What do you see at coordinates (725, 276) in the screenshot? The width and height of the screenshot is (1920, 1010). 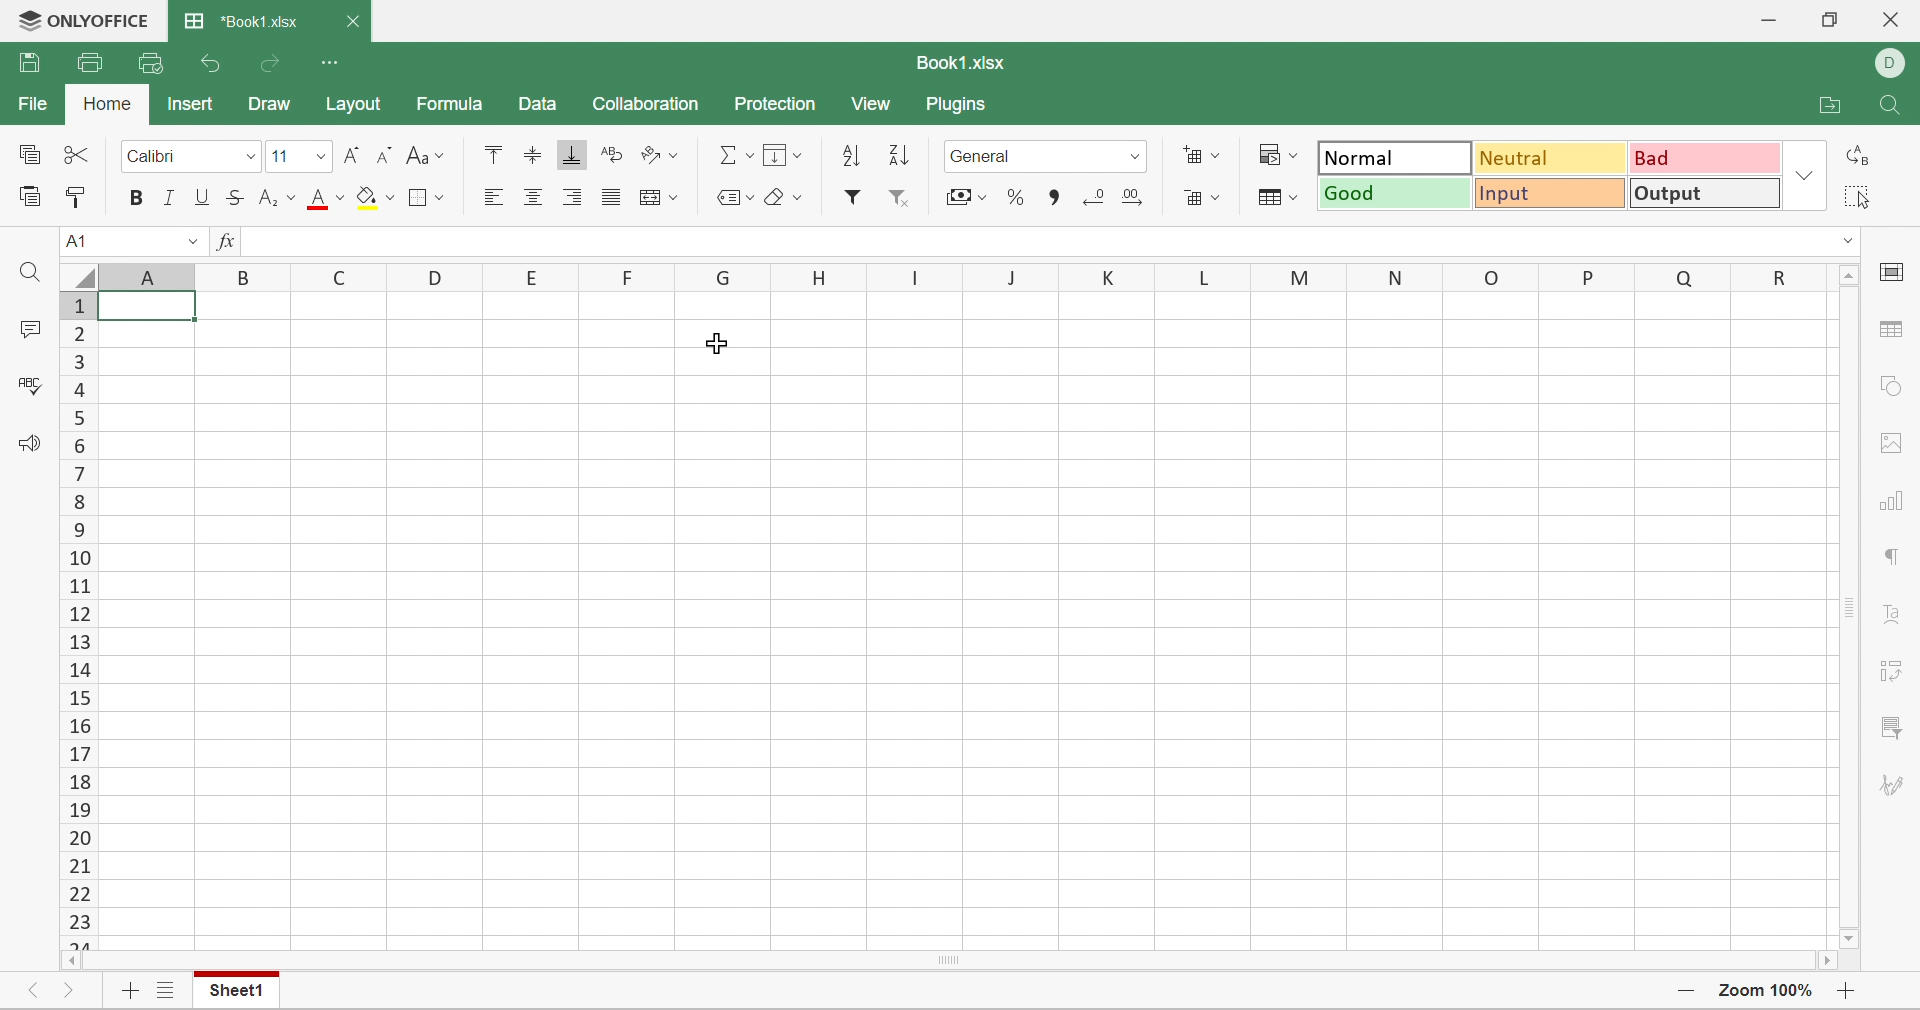 I see `G` at bounding box center [725, 276].